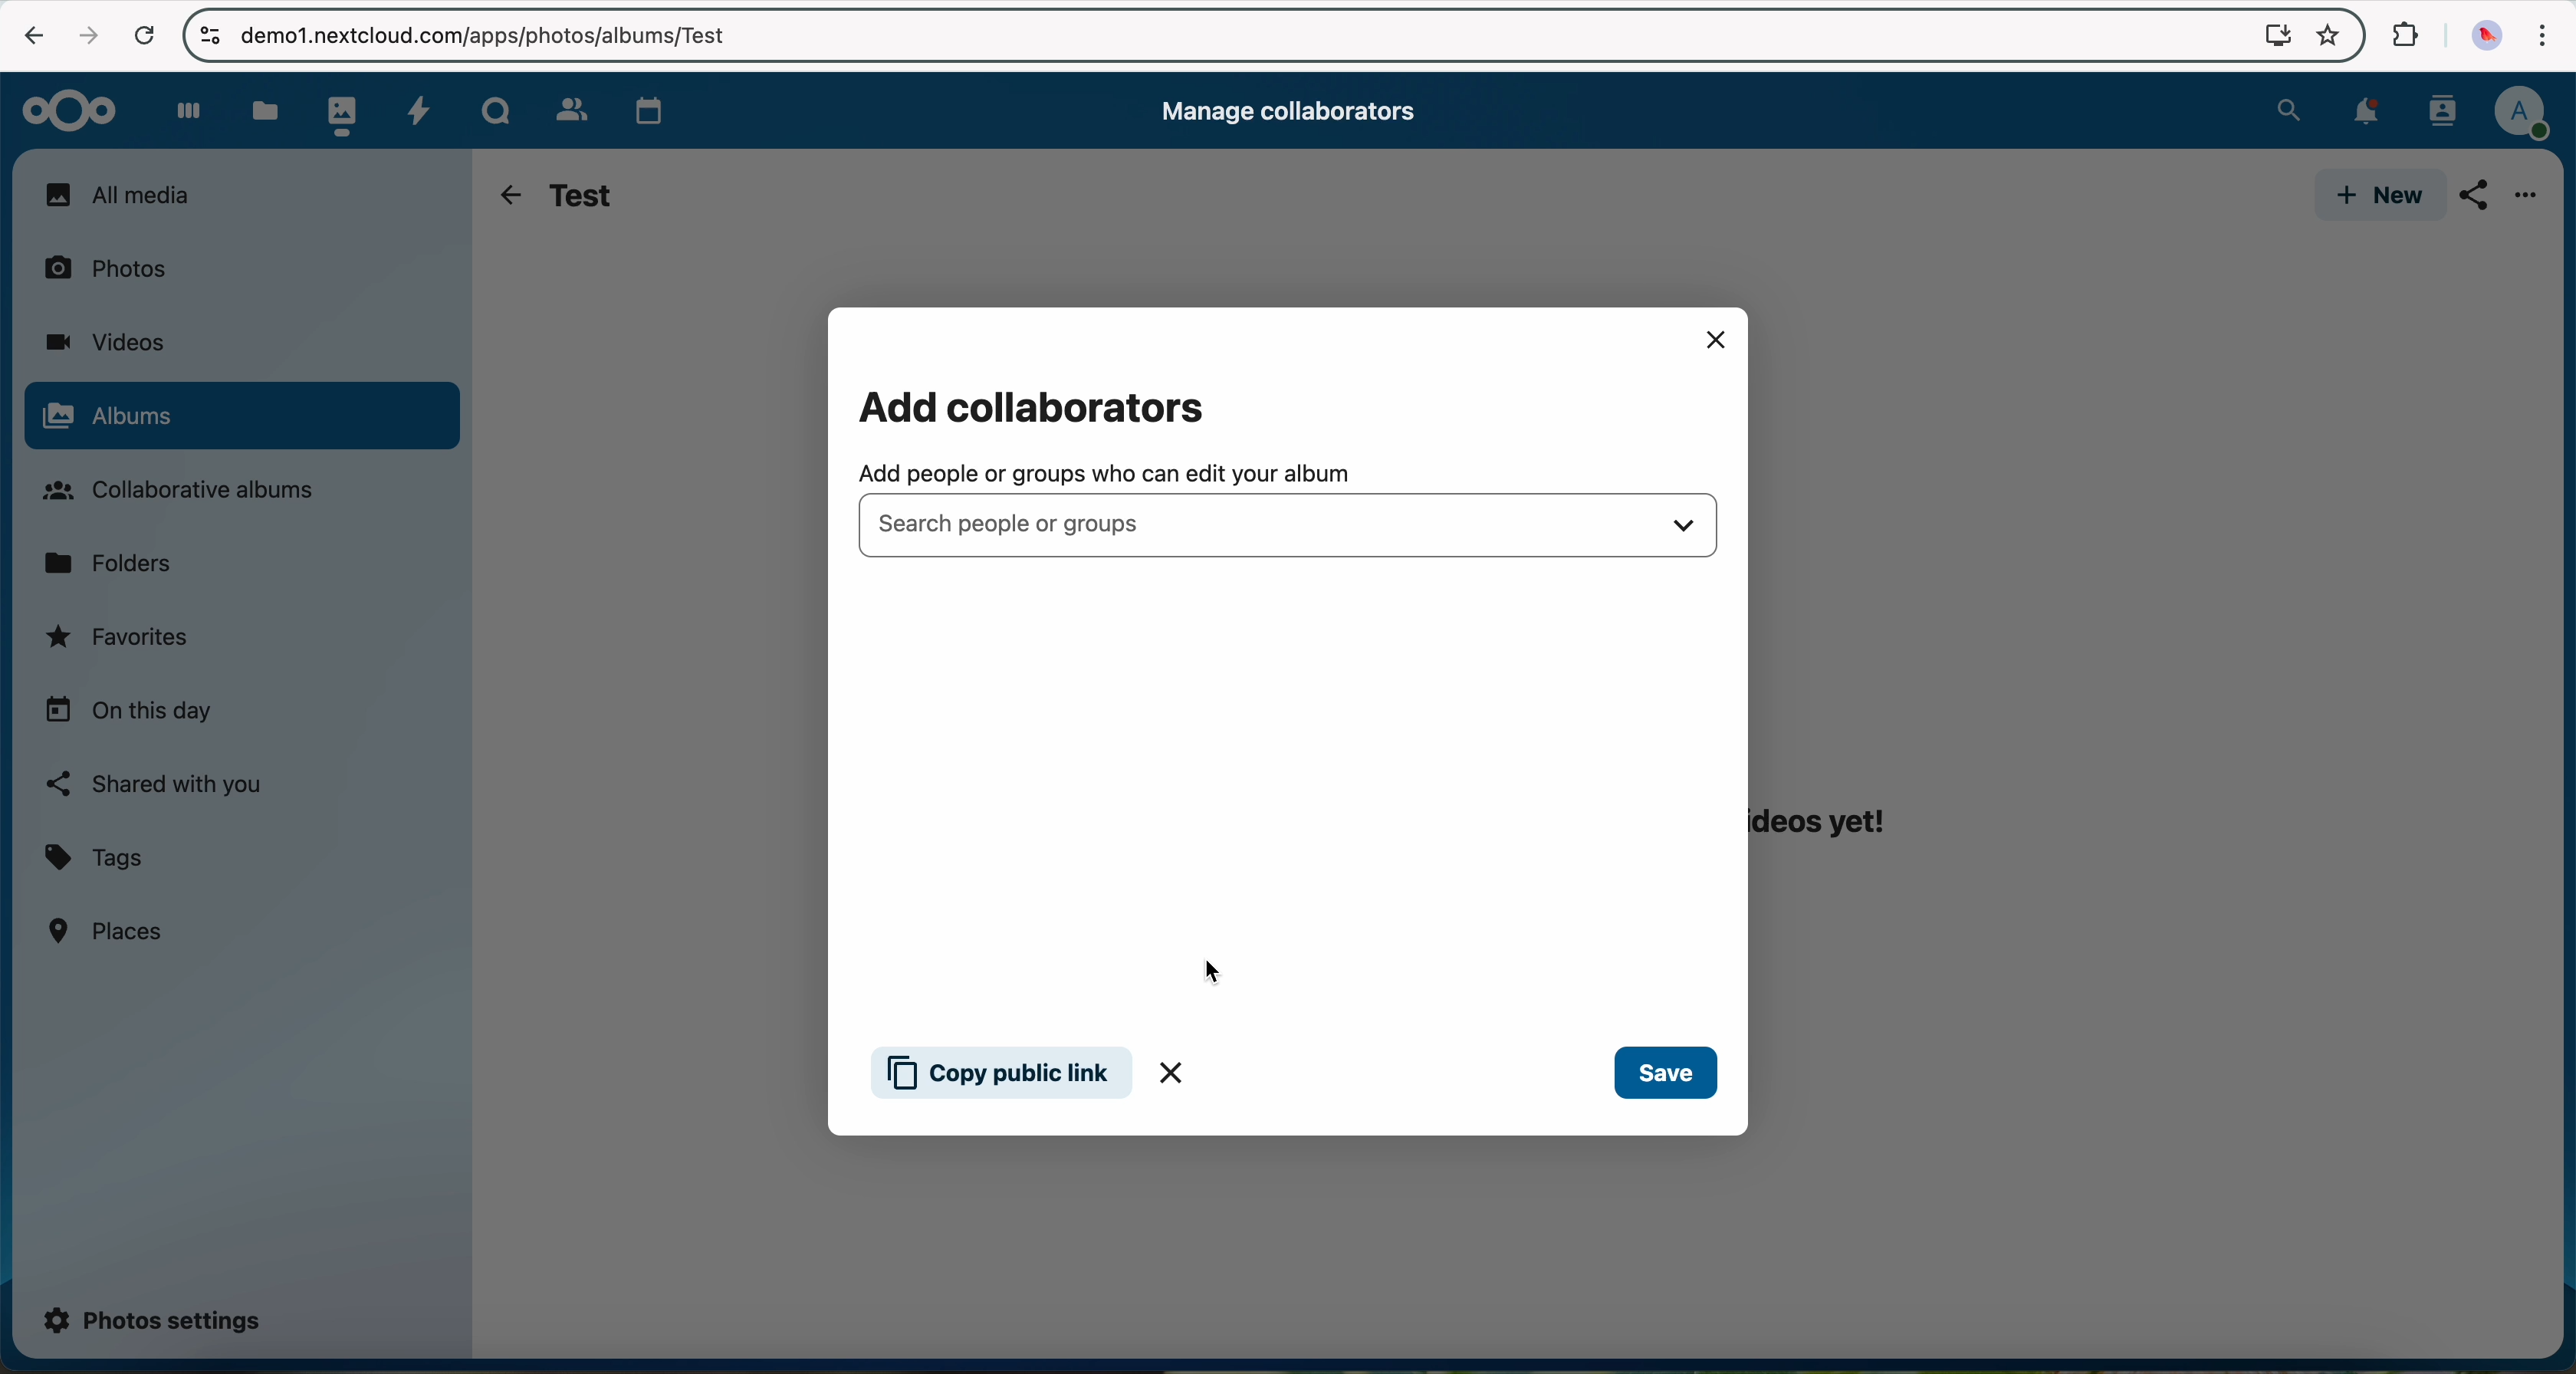  I want to click on test, so click(583, 193).